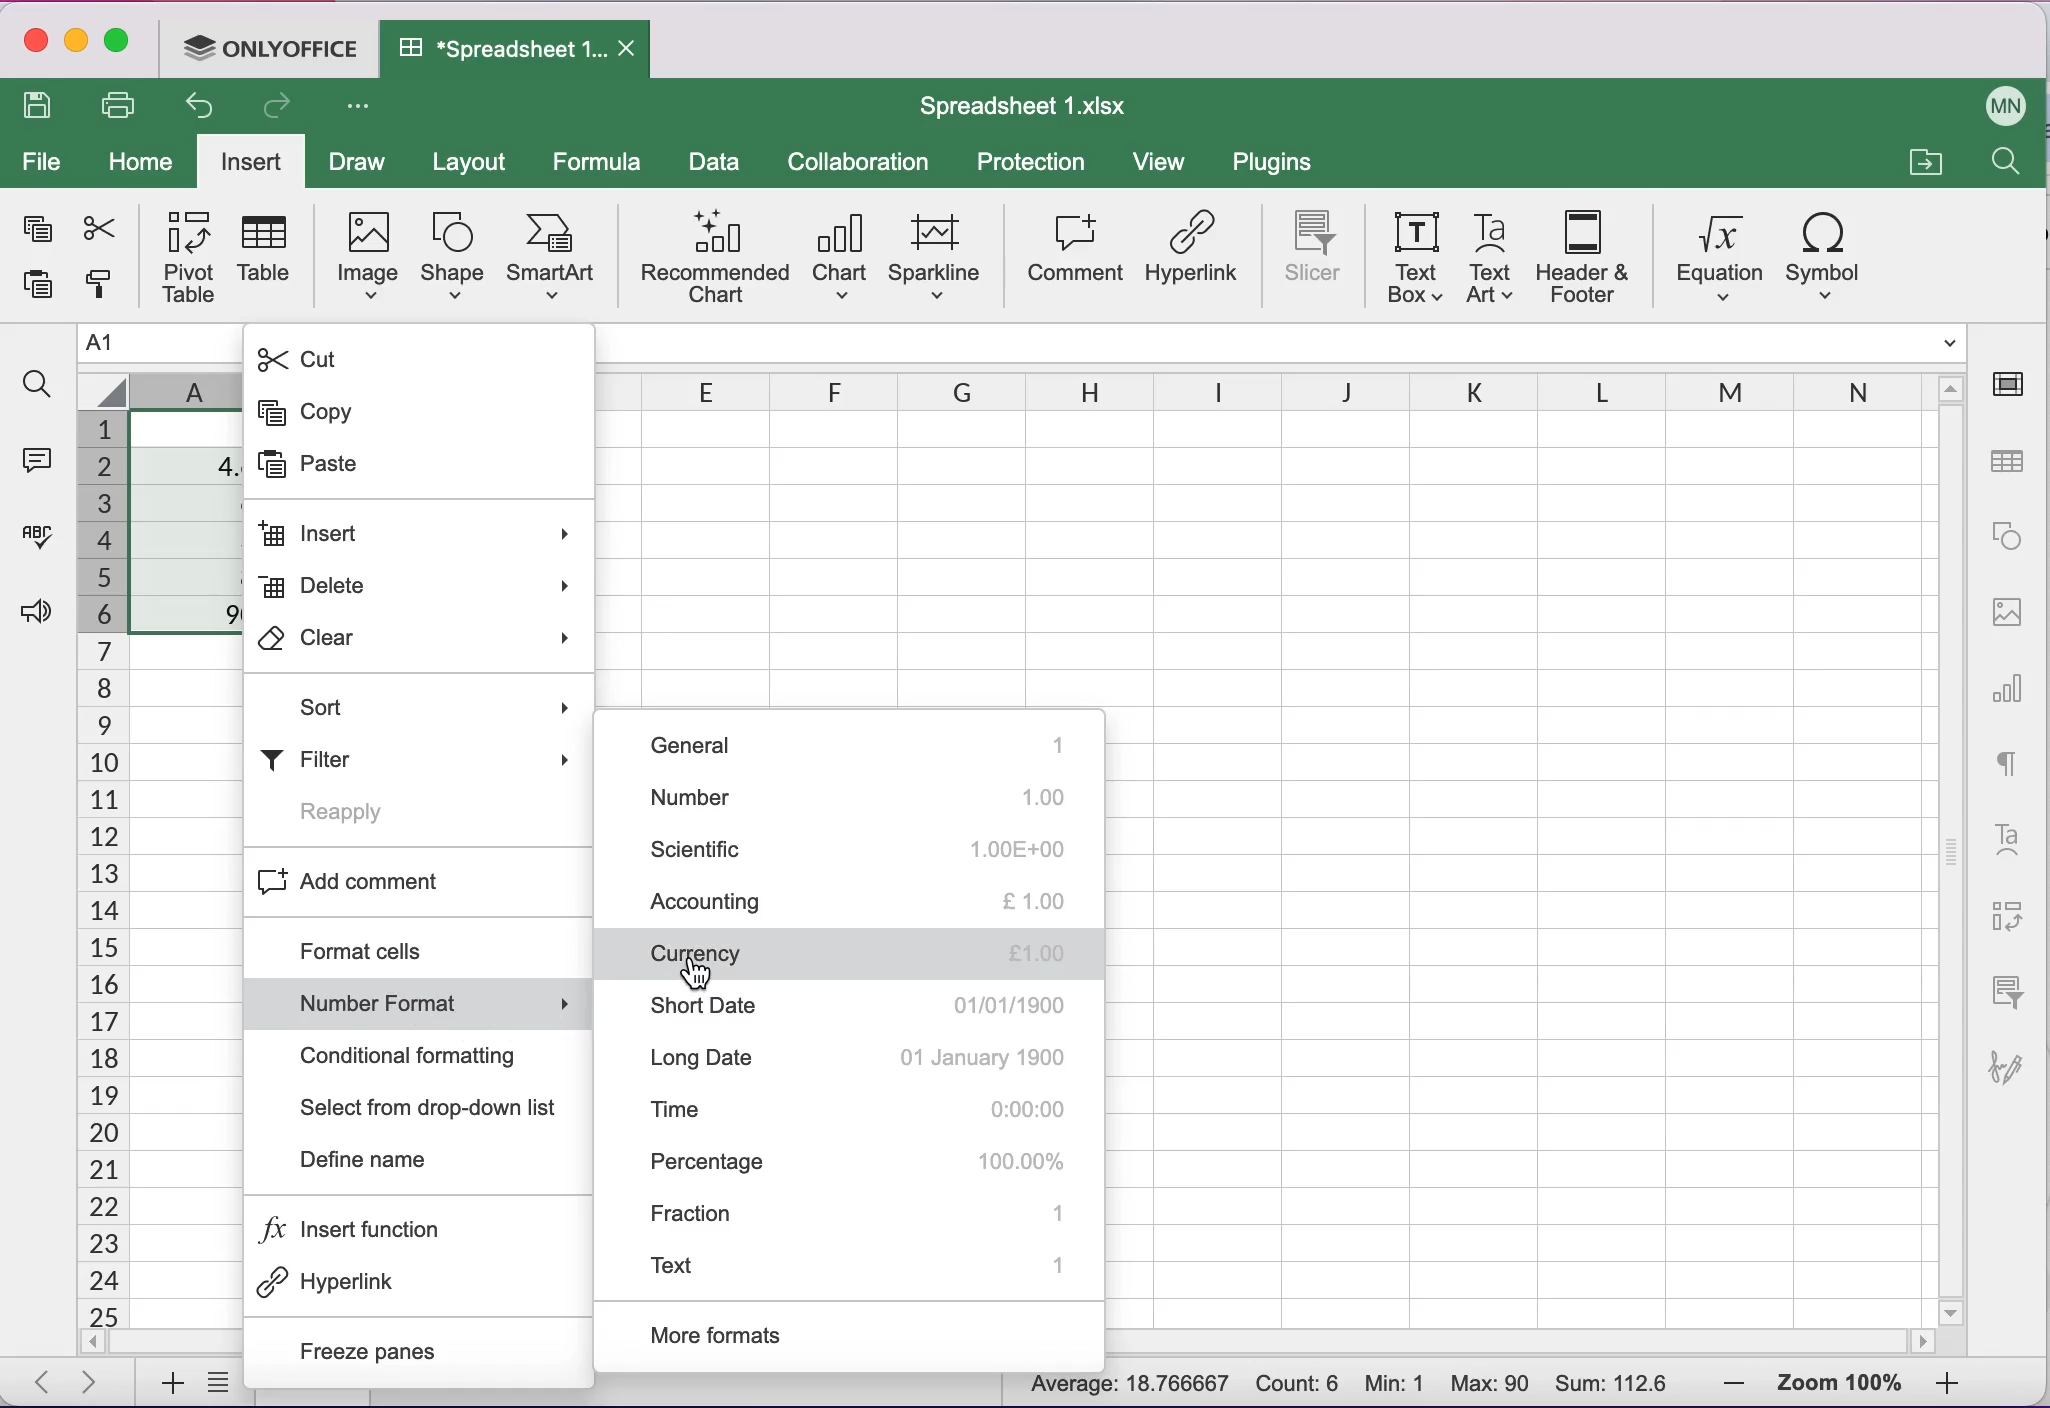 Image resolution: width=2050 pixels, height=1408 pixels. I want to click on scientific, so click(871, 848).